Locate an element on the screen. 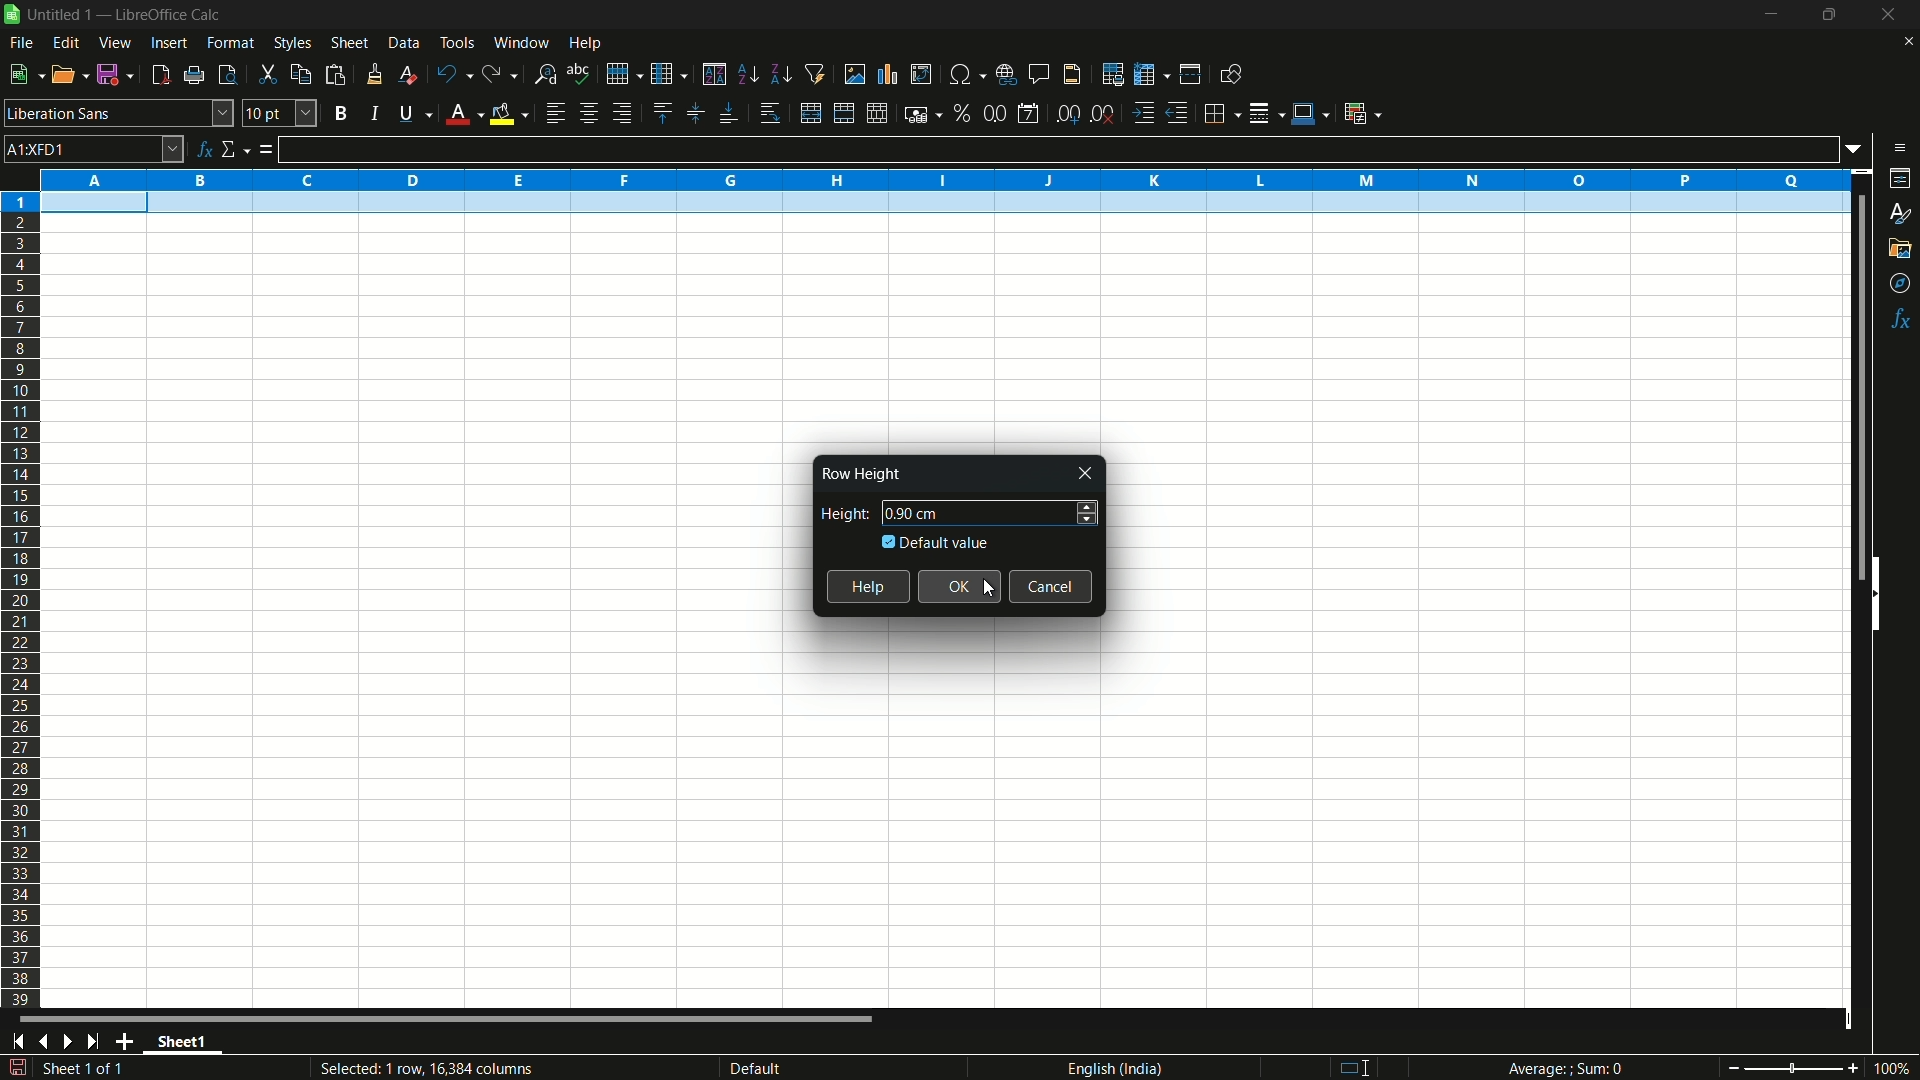 This screenshot has height=1080, width=1920. window menu is located at coordinates (521, 42).